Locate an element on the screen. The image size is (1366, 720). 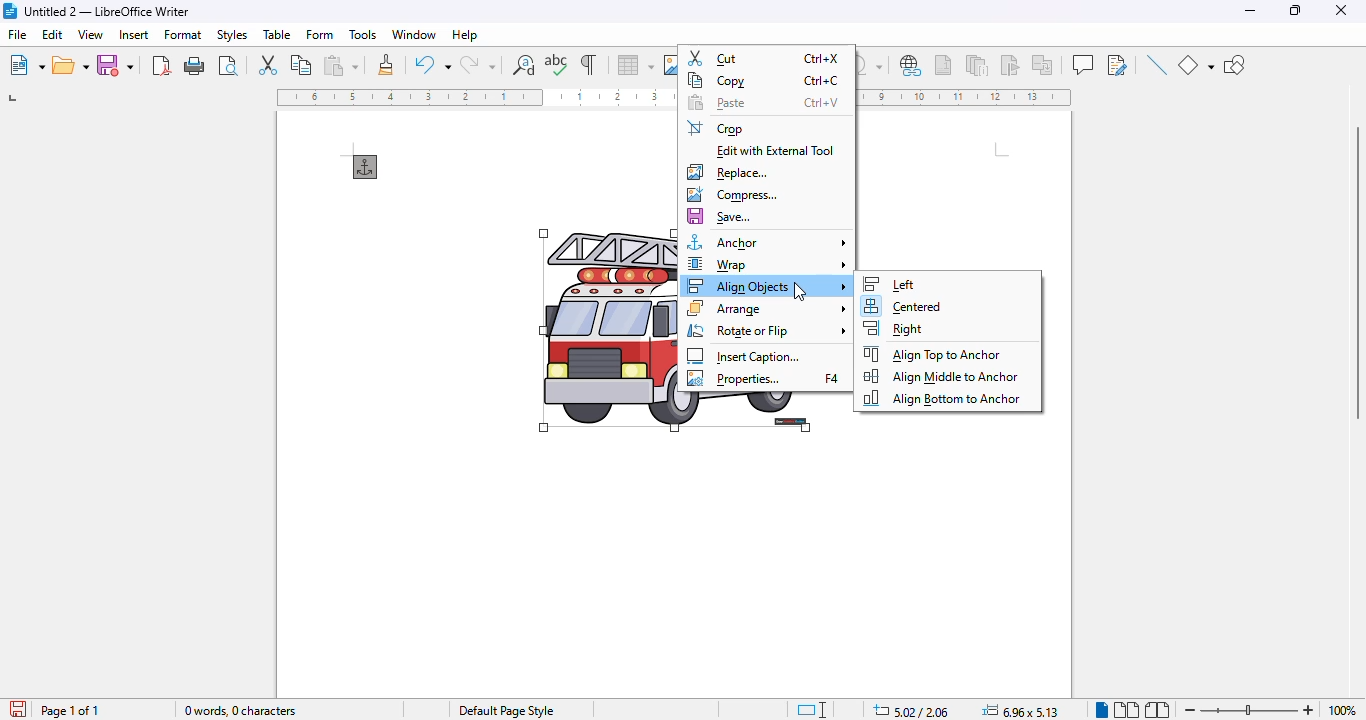
table is located at coordinates (635, 65).